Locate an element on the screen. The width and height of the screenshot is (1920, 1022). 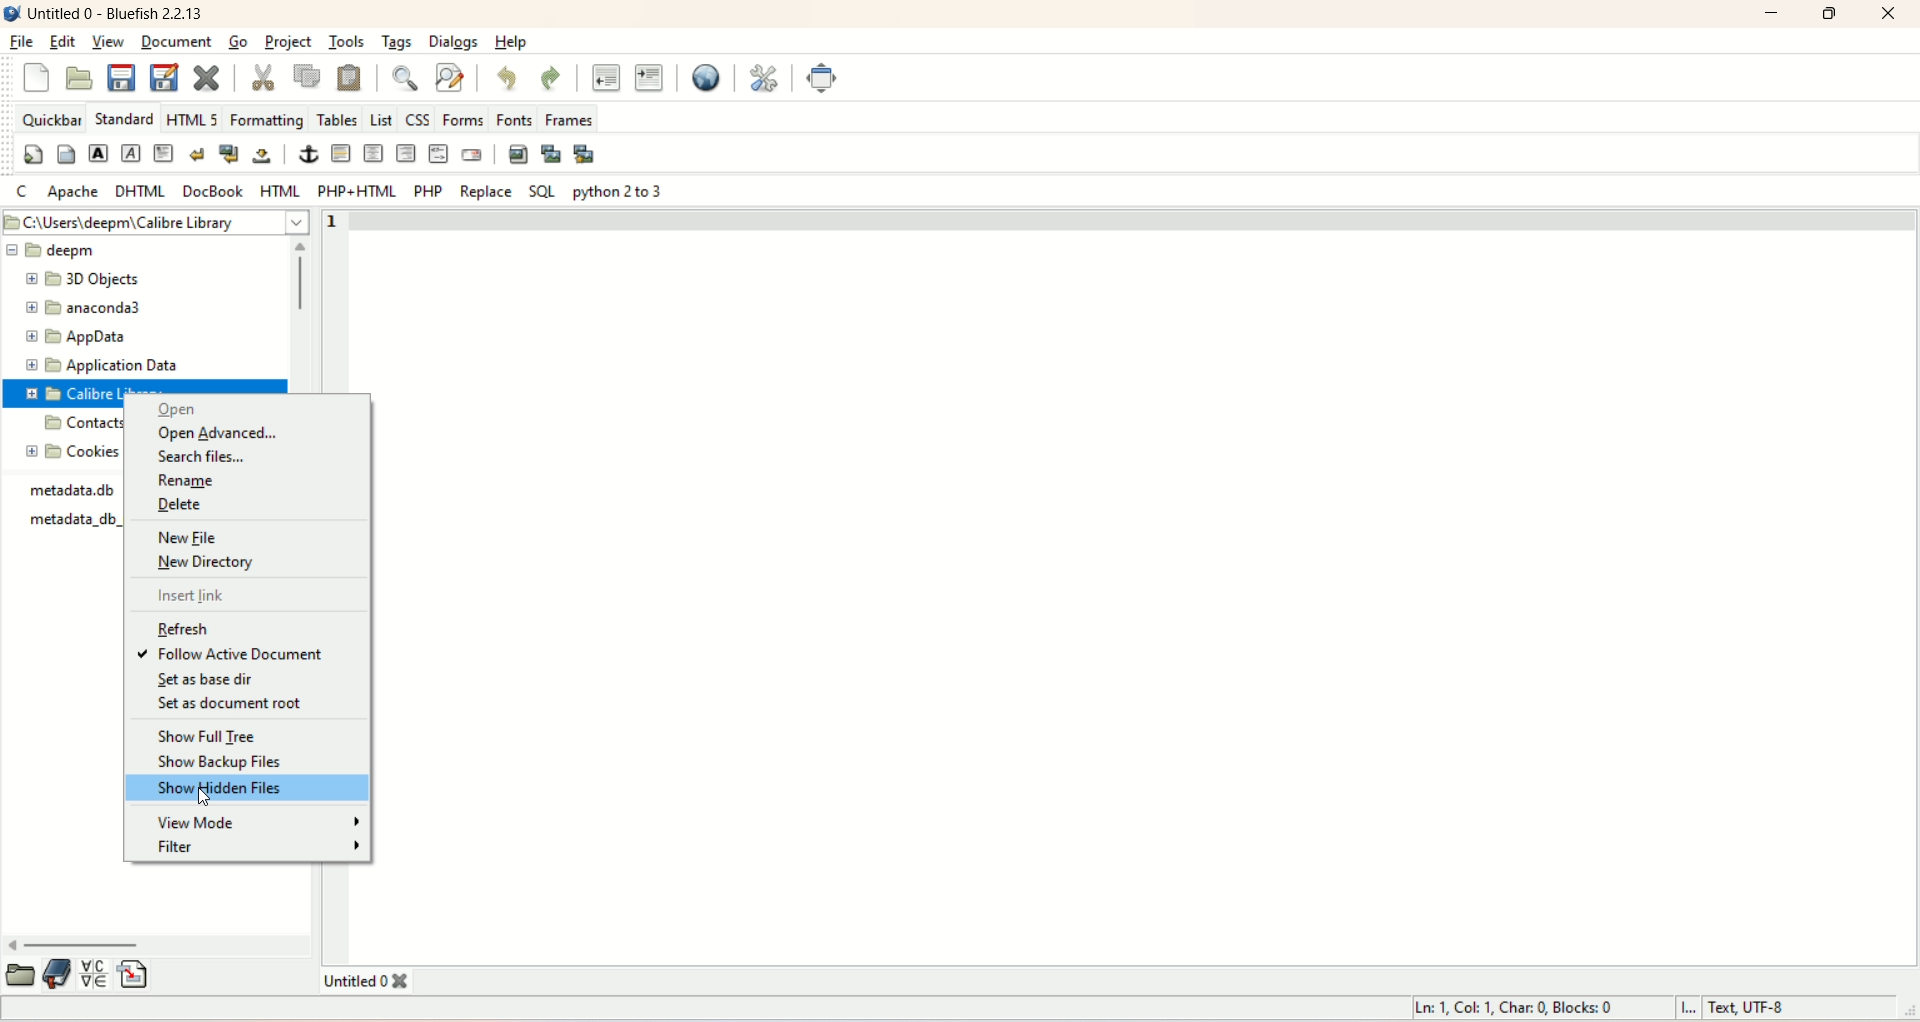
indent is located at coordinates (647, 76).